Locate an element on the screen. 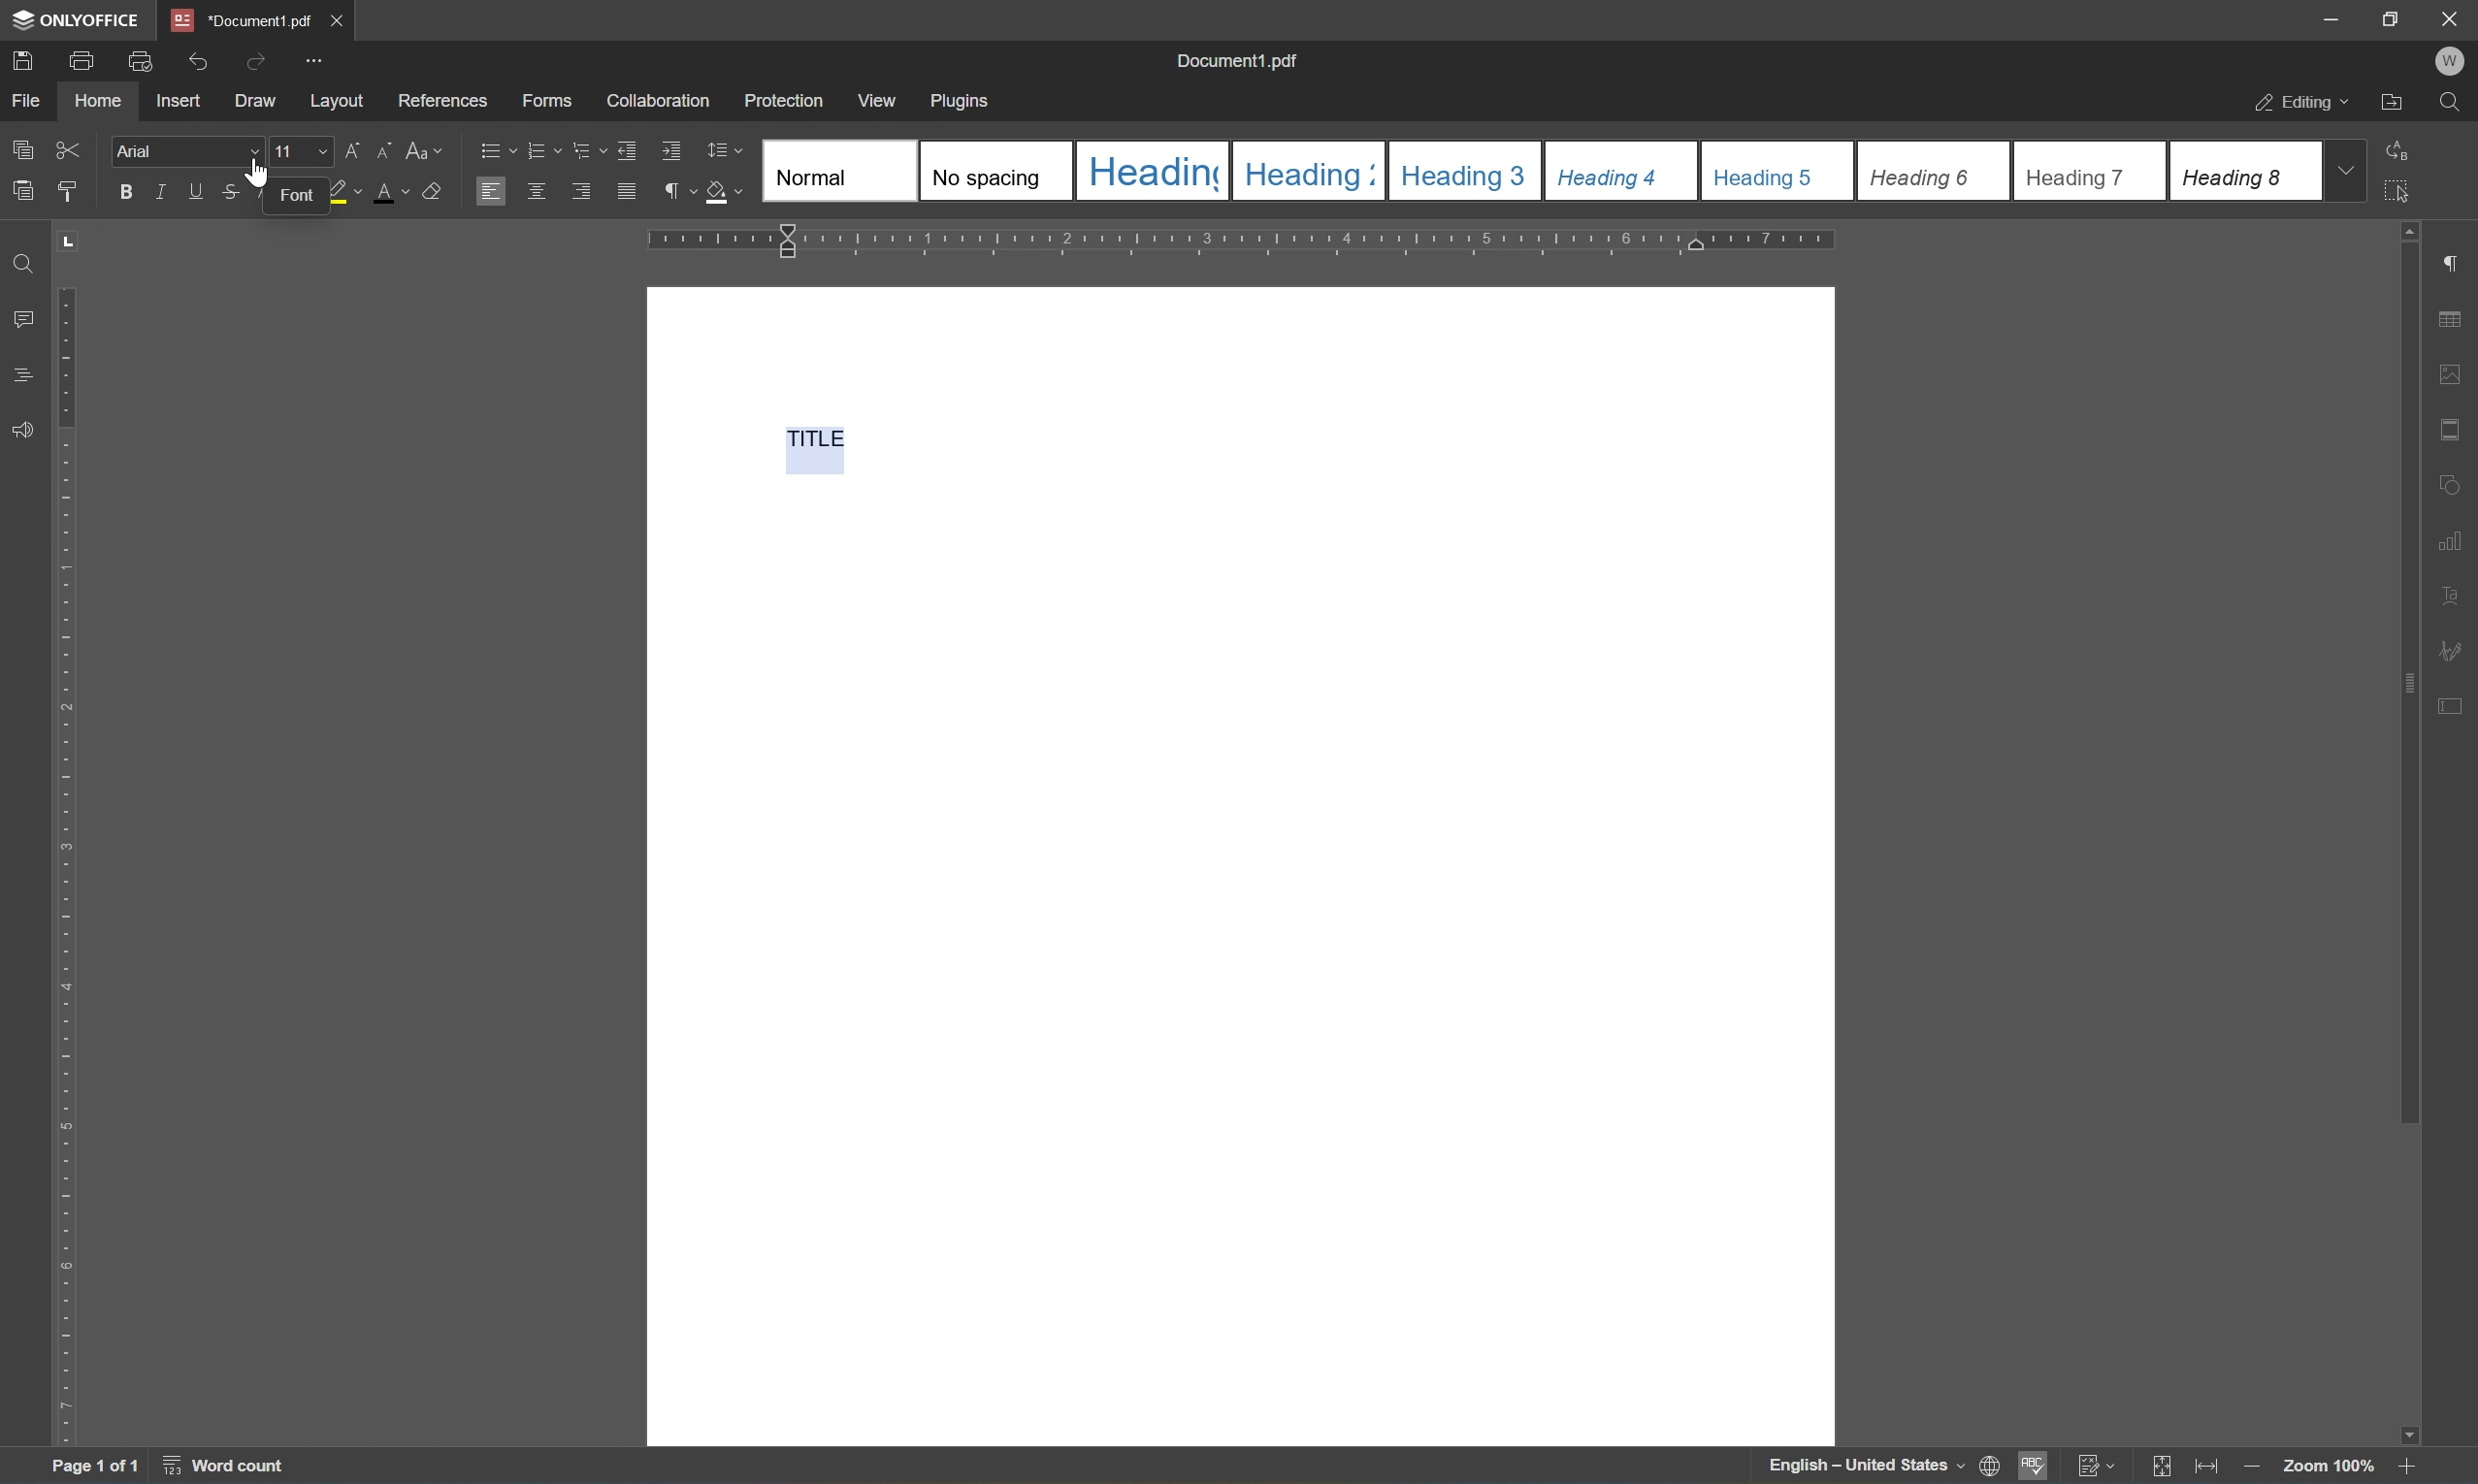 The width and height of the screenshot is (2478, 1484). Align center is located at coordinates (538, 190).